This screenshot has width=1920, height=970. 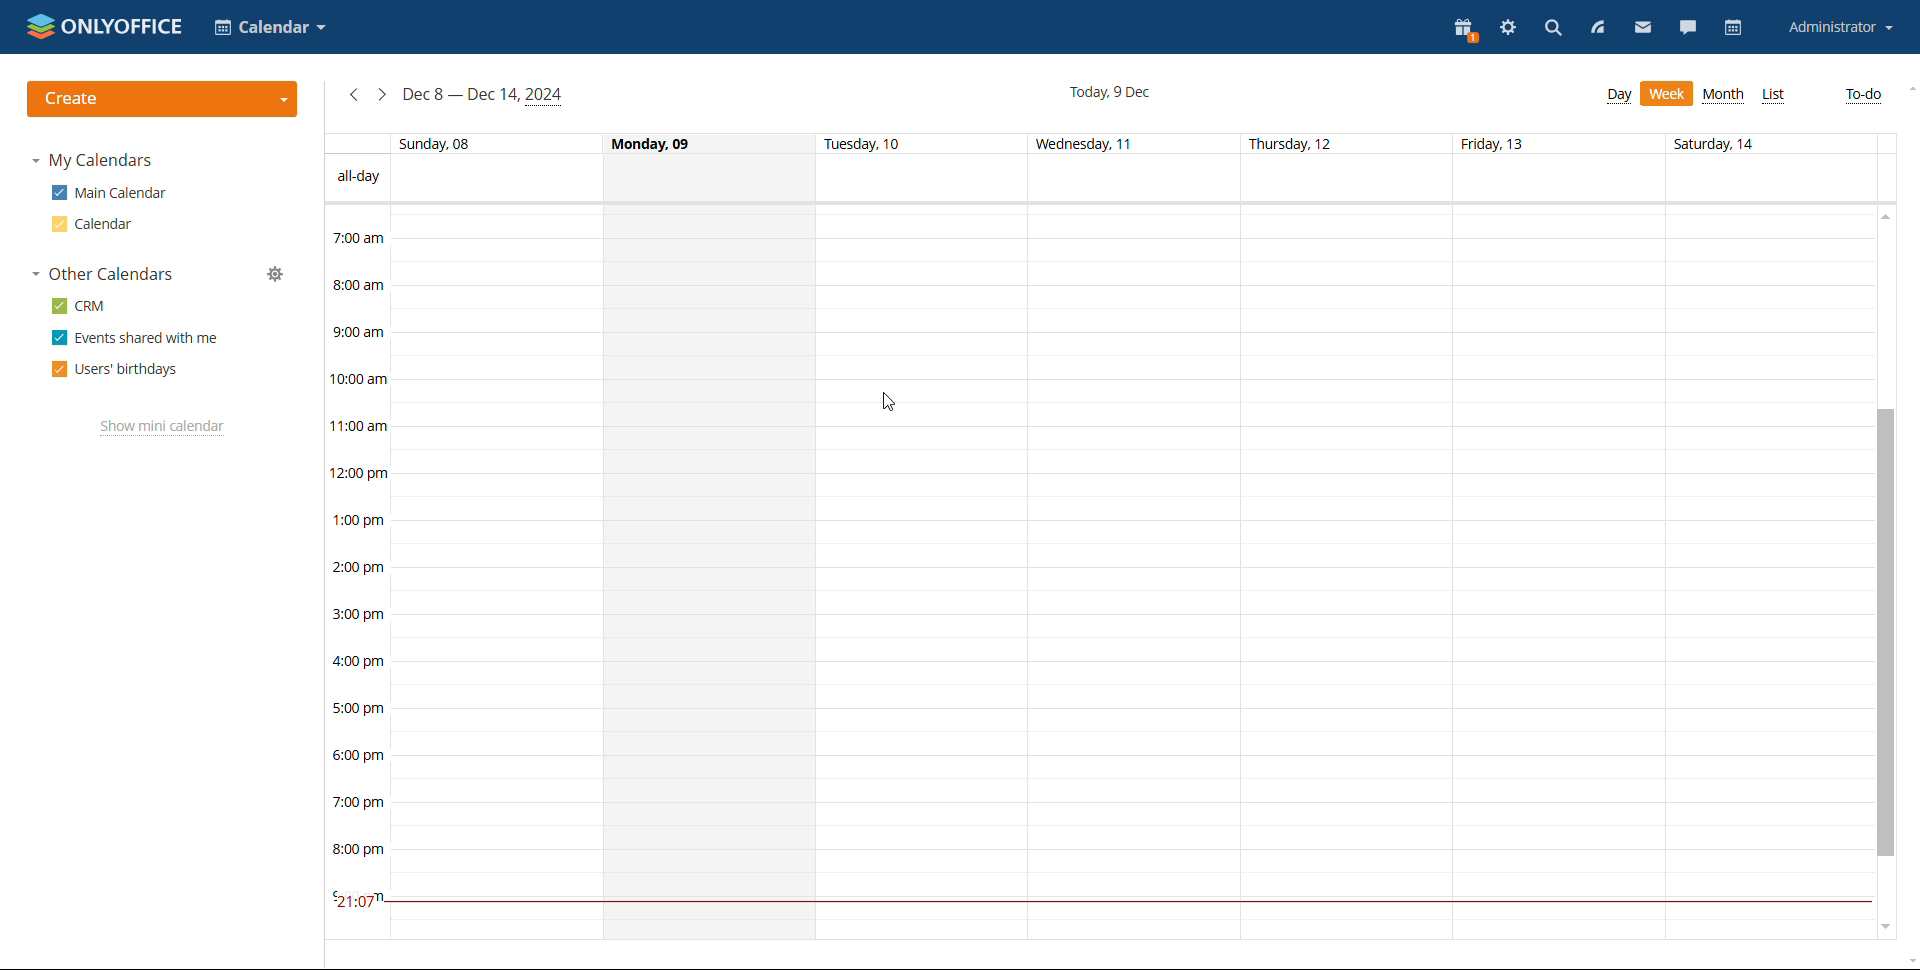 I want to click on all-day events, so click(x=1098, y=178).